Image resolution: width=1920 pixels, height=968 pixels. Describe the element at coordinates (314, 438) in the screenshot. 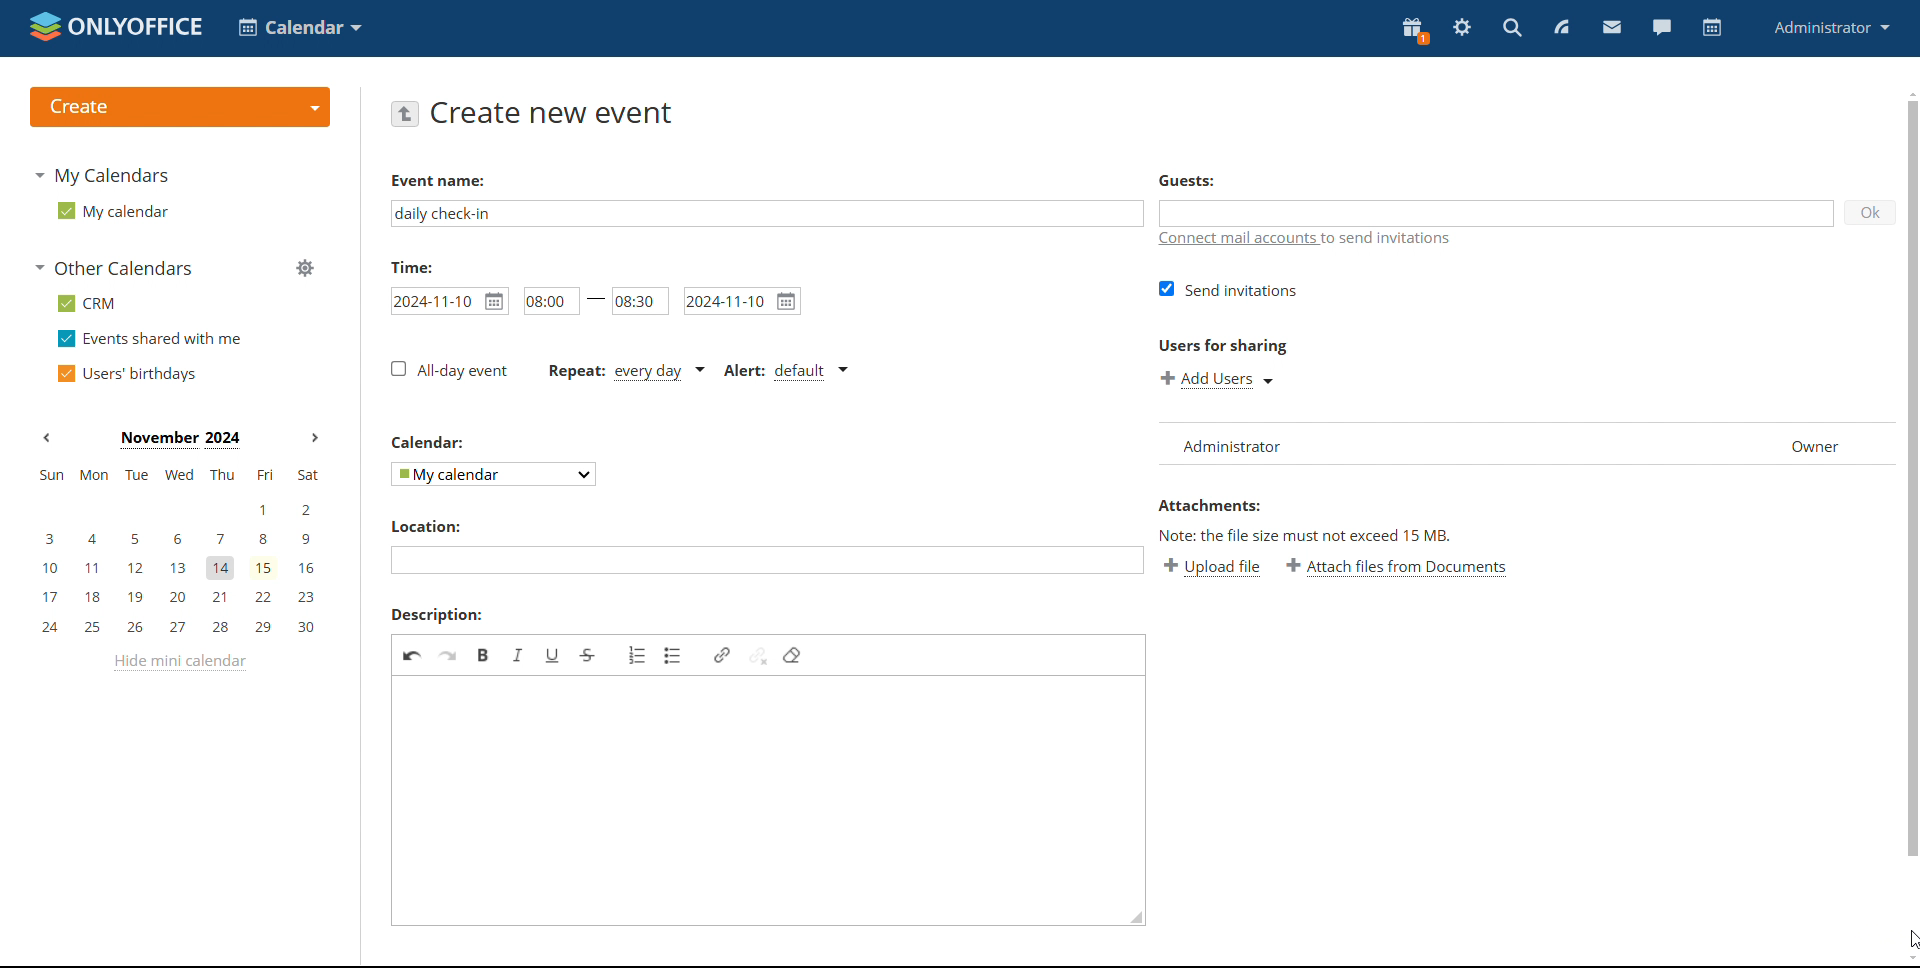

I see `next month` at that location.